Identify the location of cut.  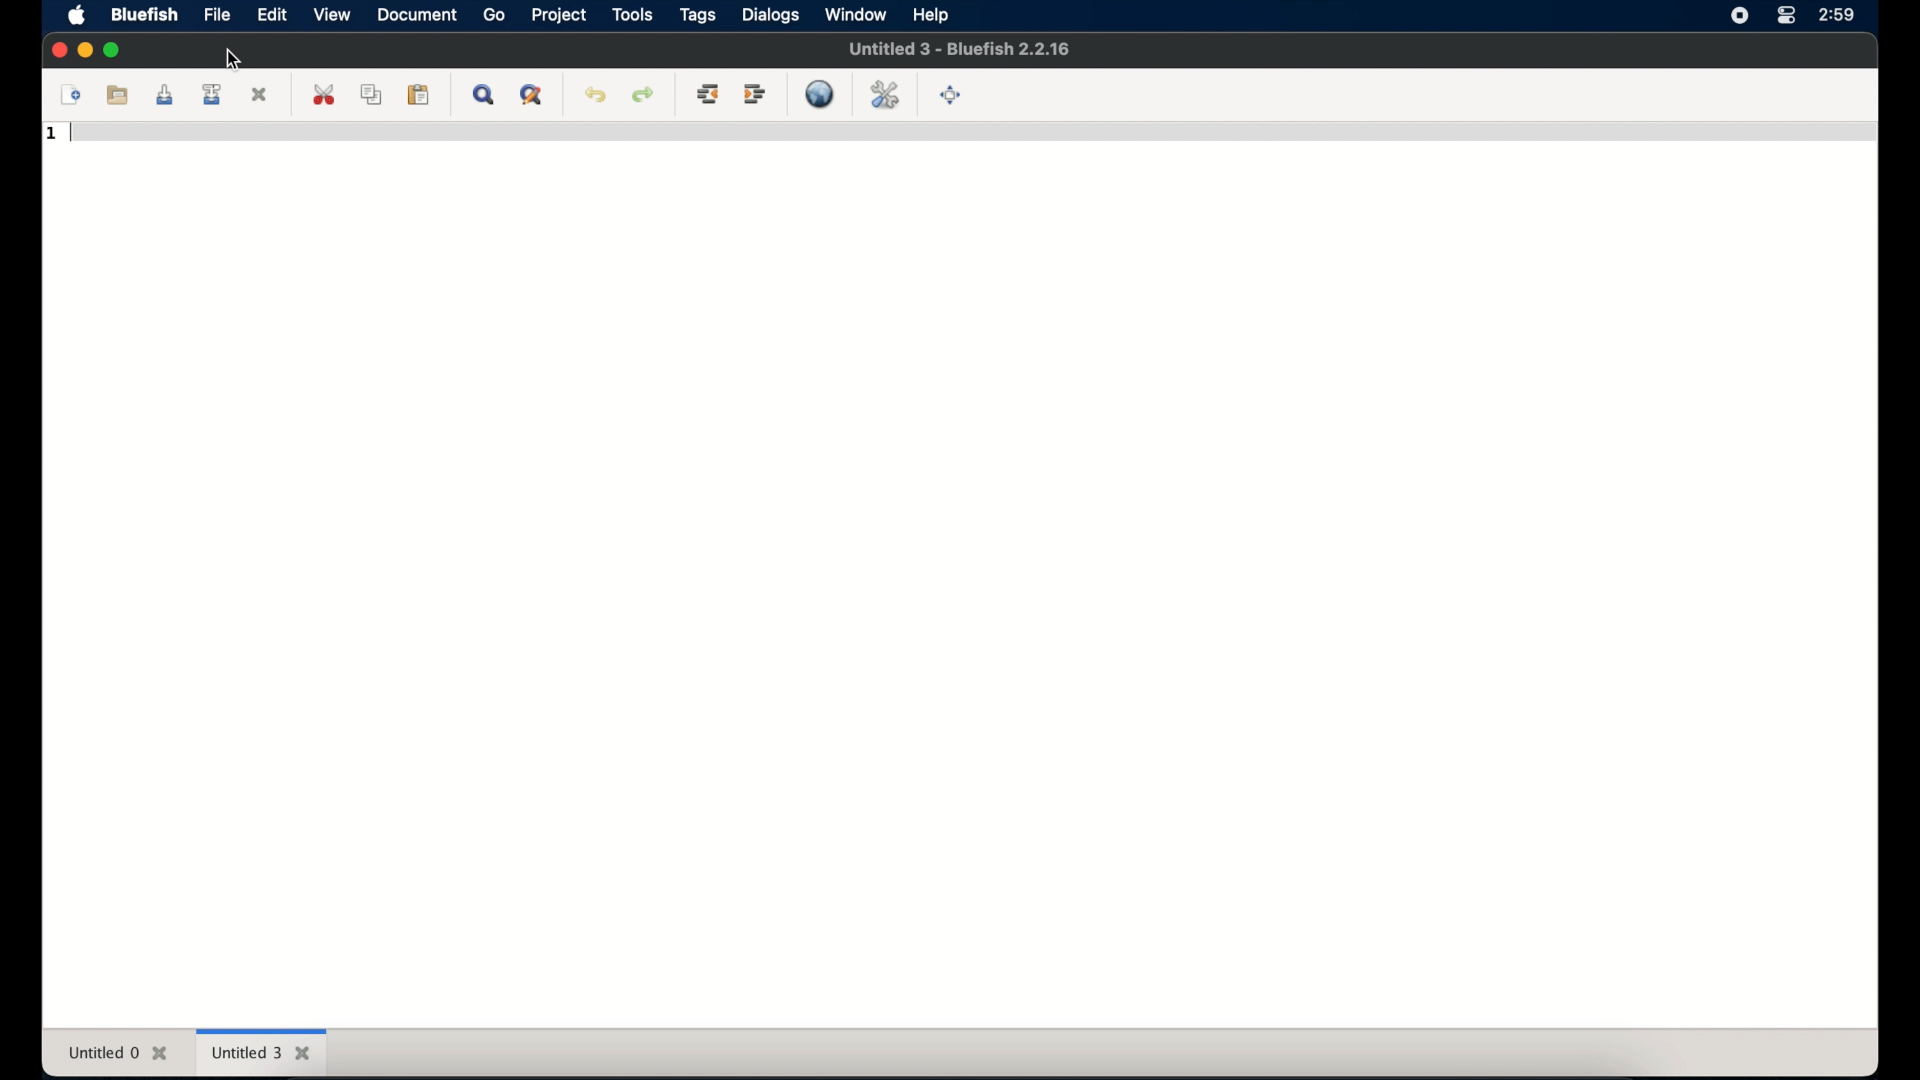
(325, 94).